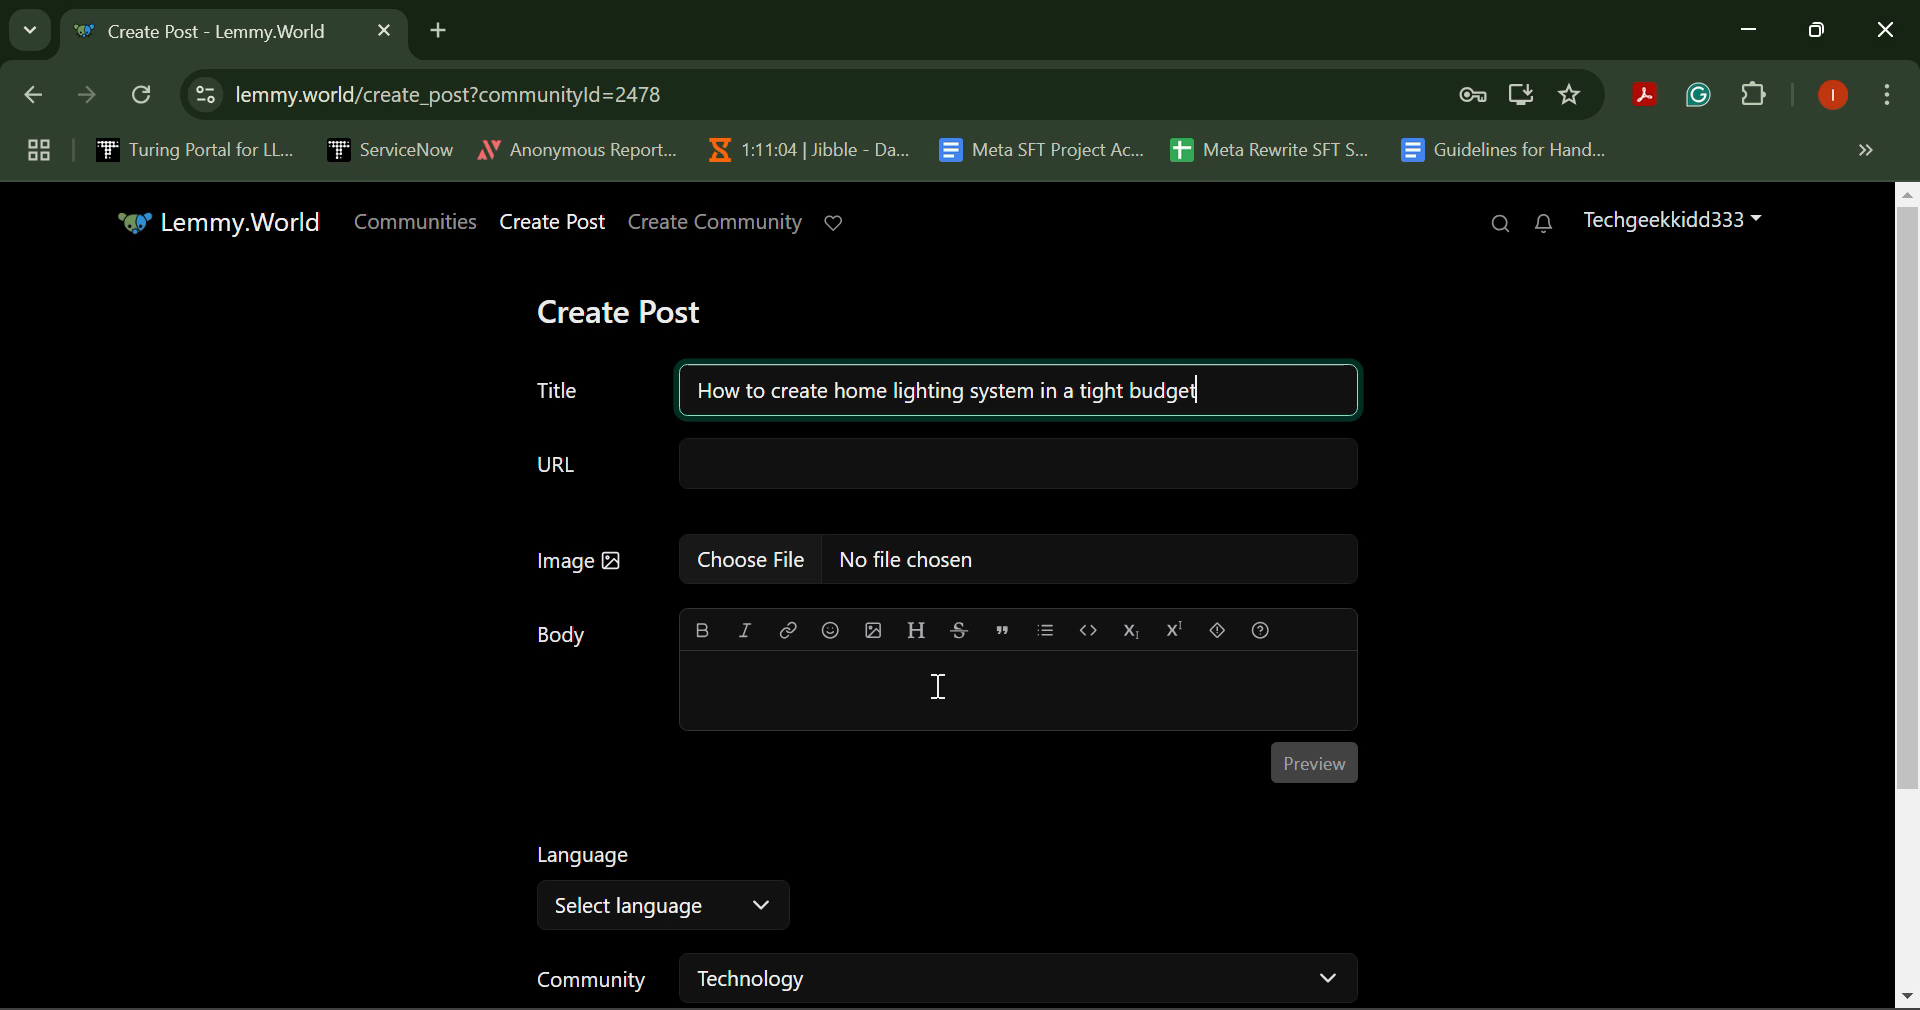 The width and height of the screenshot is (1920, 1010). What do you see at coordinates (38, 149) in the screenshot?
I see `Group Tabs` at bounding box center [38, 149].